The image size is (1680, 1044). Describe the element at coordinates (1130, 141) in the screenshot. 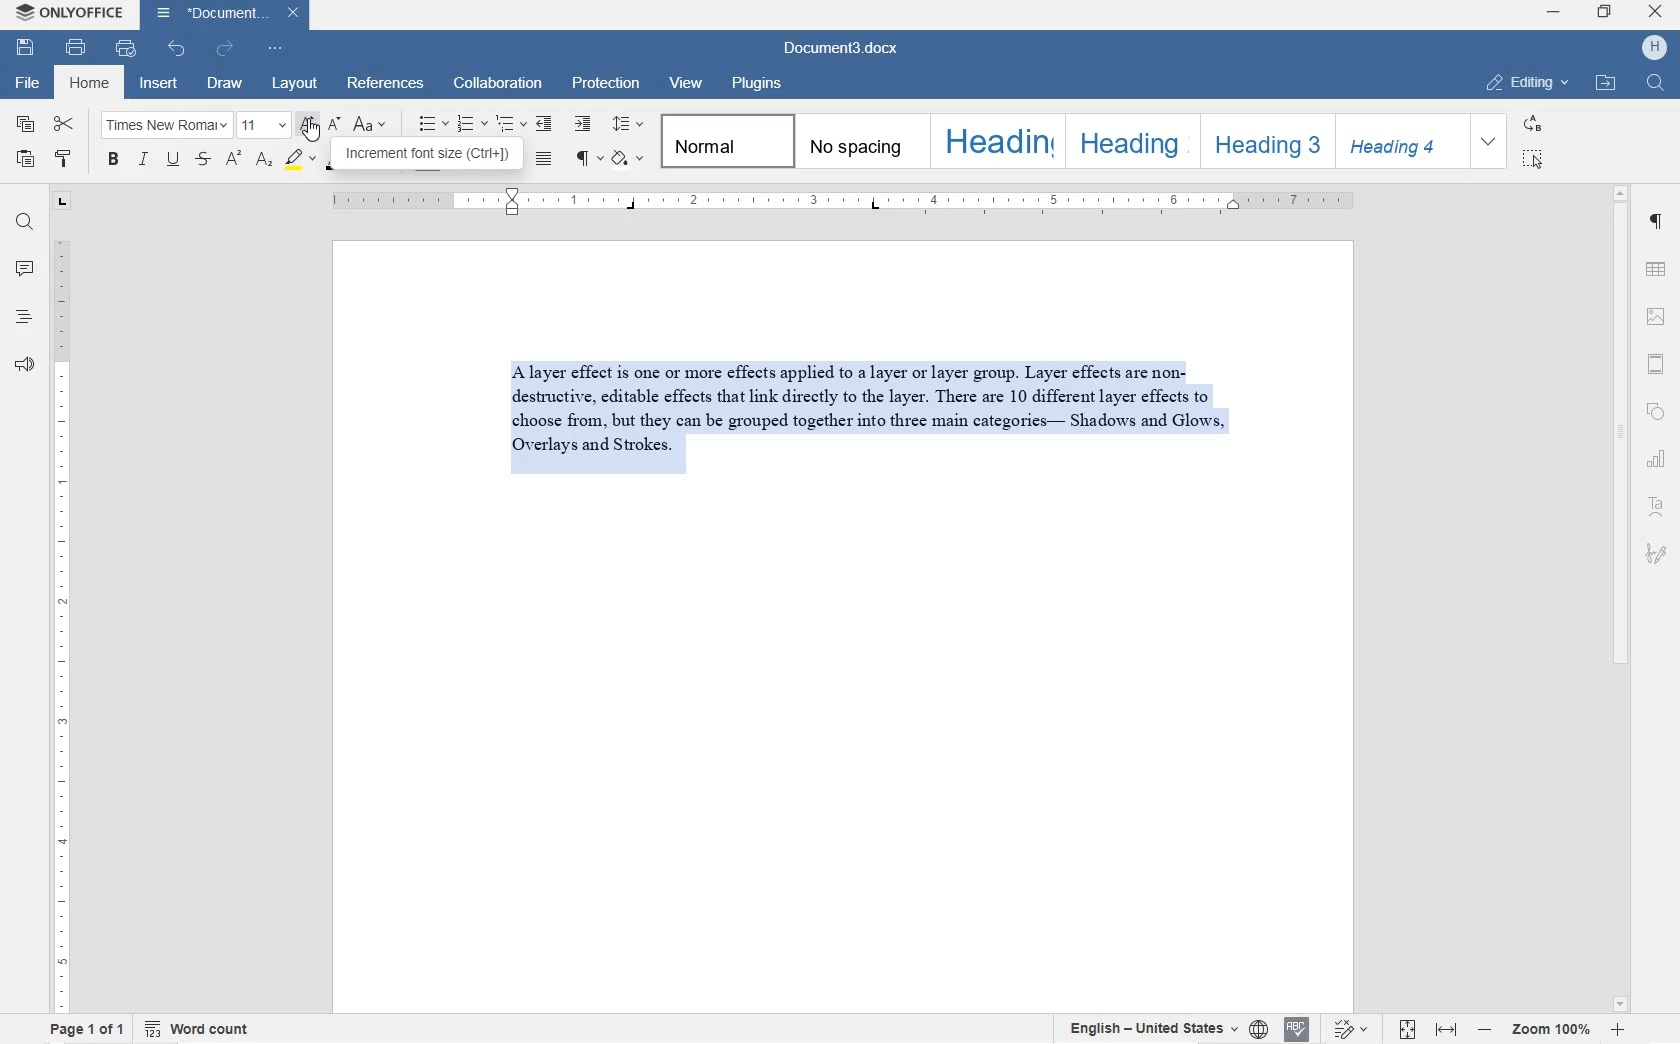

I see `HEADING 2` at that location.